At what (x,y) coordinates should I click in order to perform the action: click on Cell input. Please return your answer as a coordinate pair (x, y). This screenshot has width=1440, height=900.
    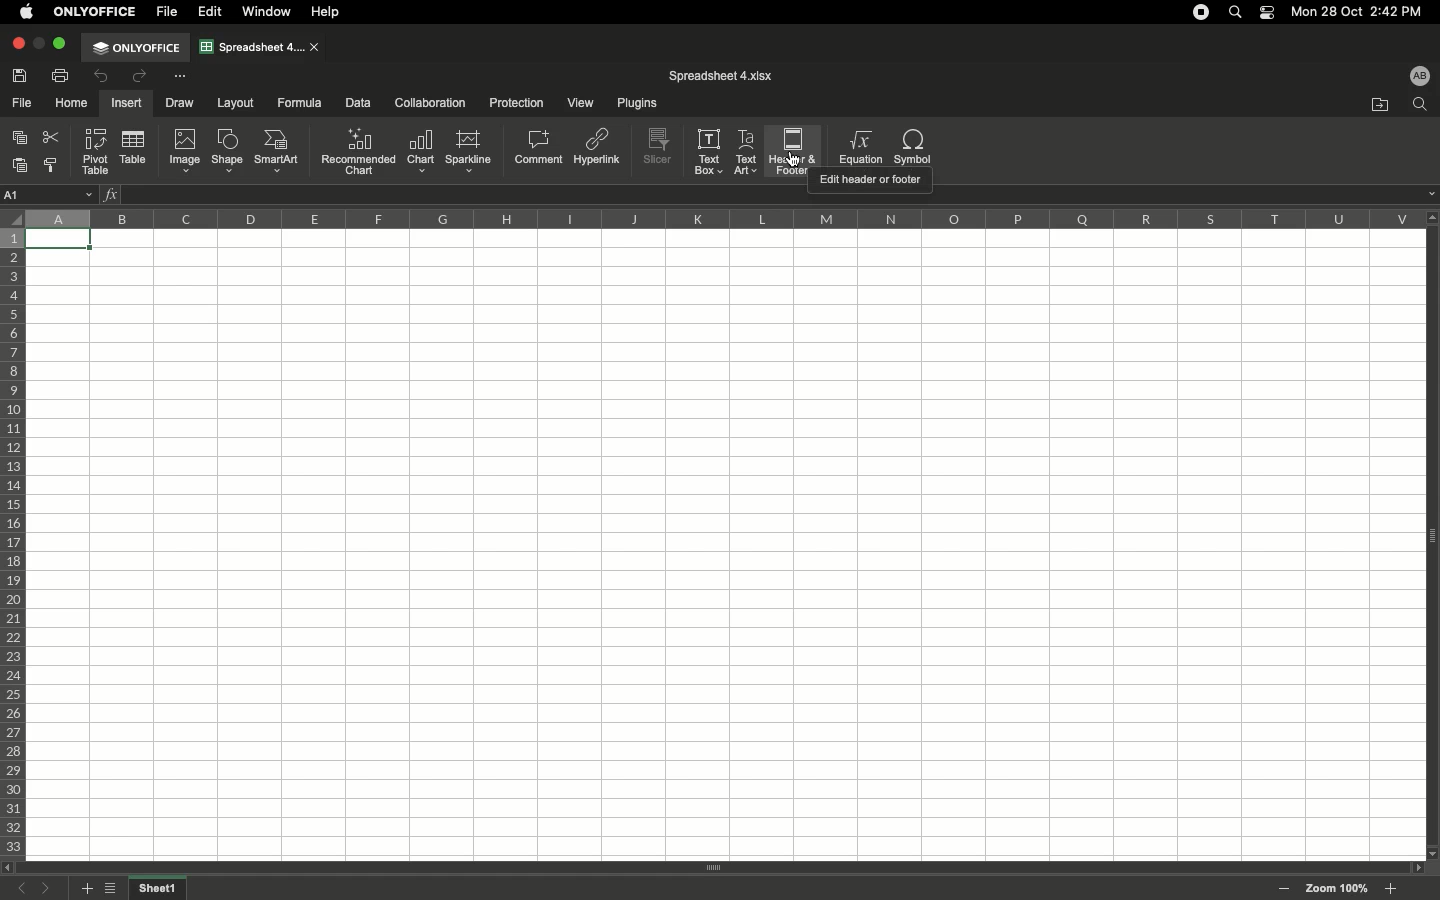
    Looking at the image, I should click on (770, 195).